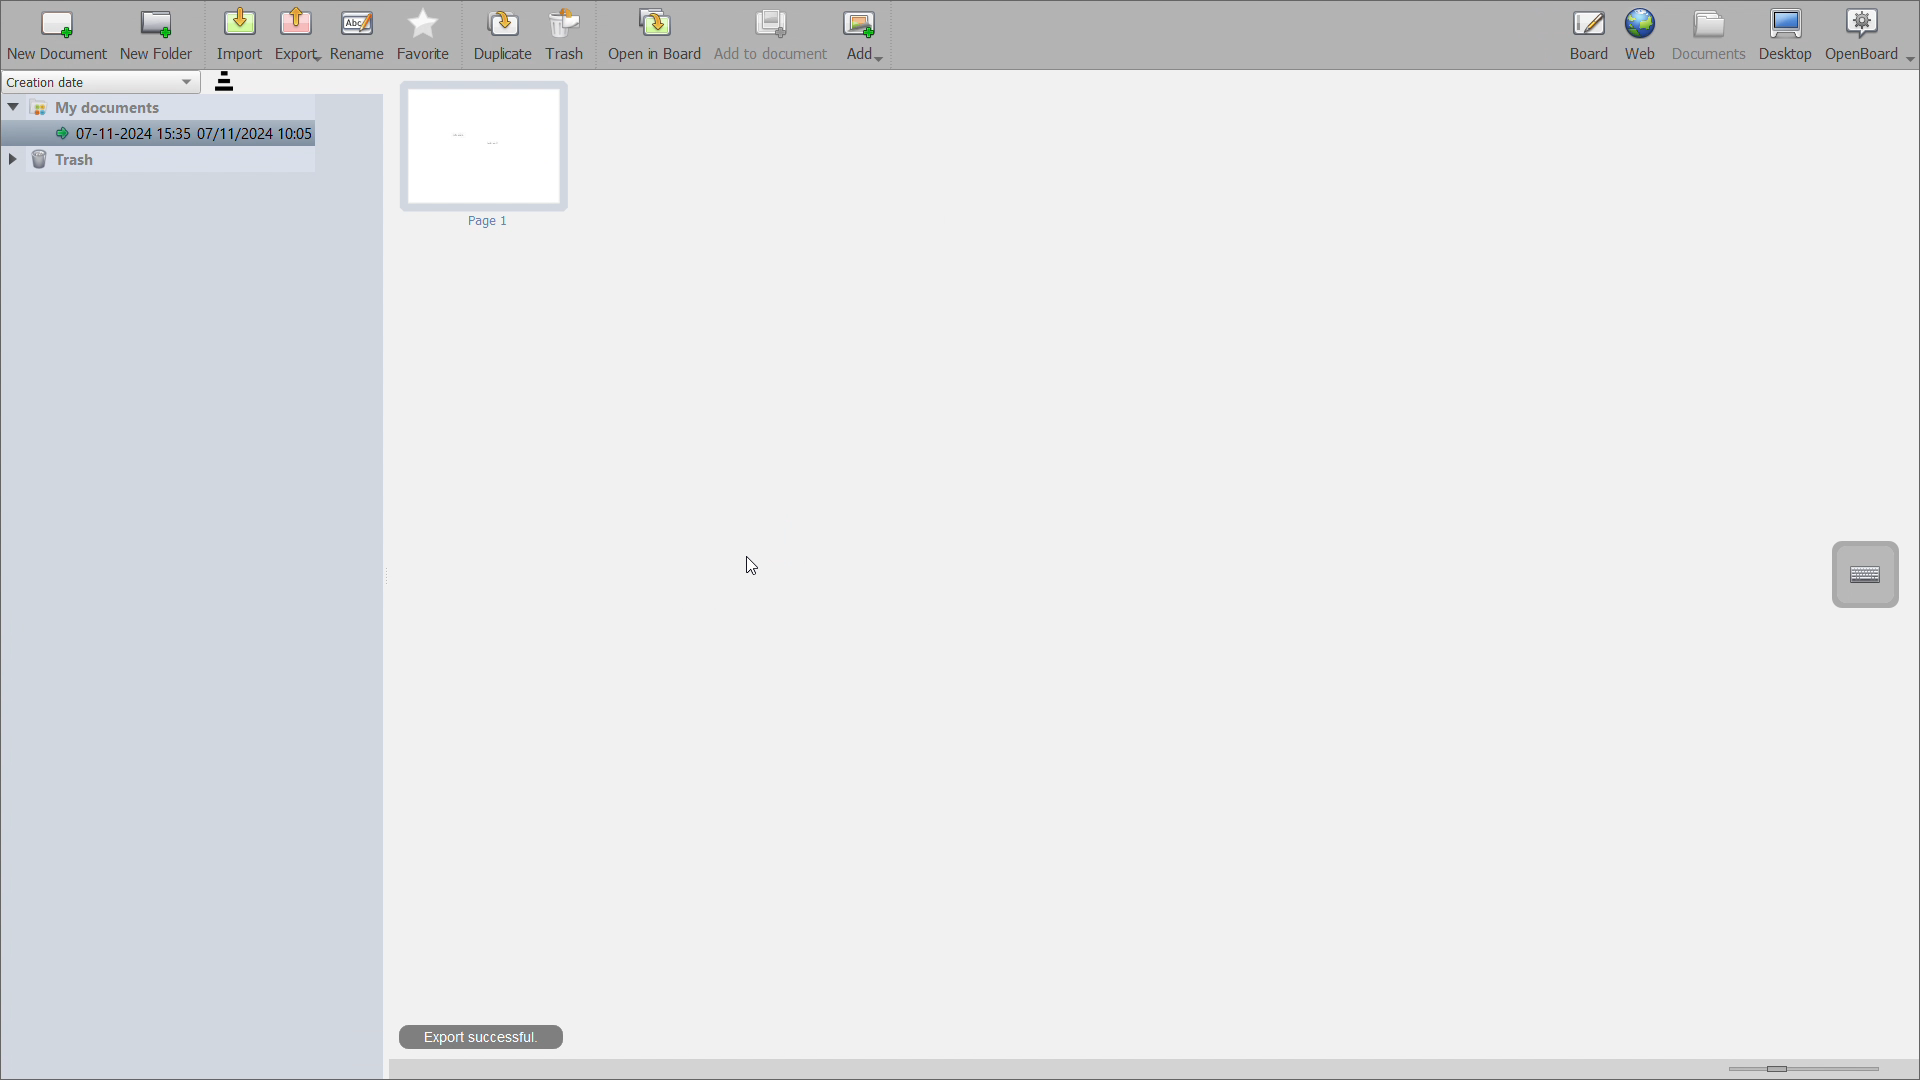 The image size is (1920, 1080). Describe the element at coordinates (482, 1037) in the screenshot. I see `export successful` at that location.